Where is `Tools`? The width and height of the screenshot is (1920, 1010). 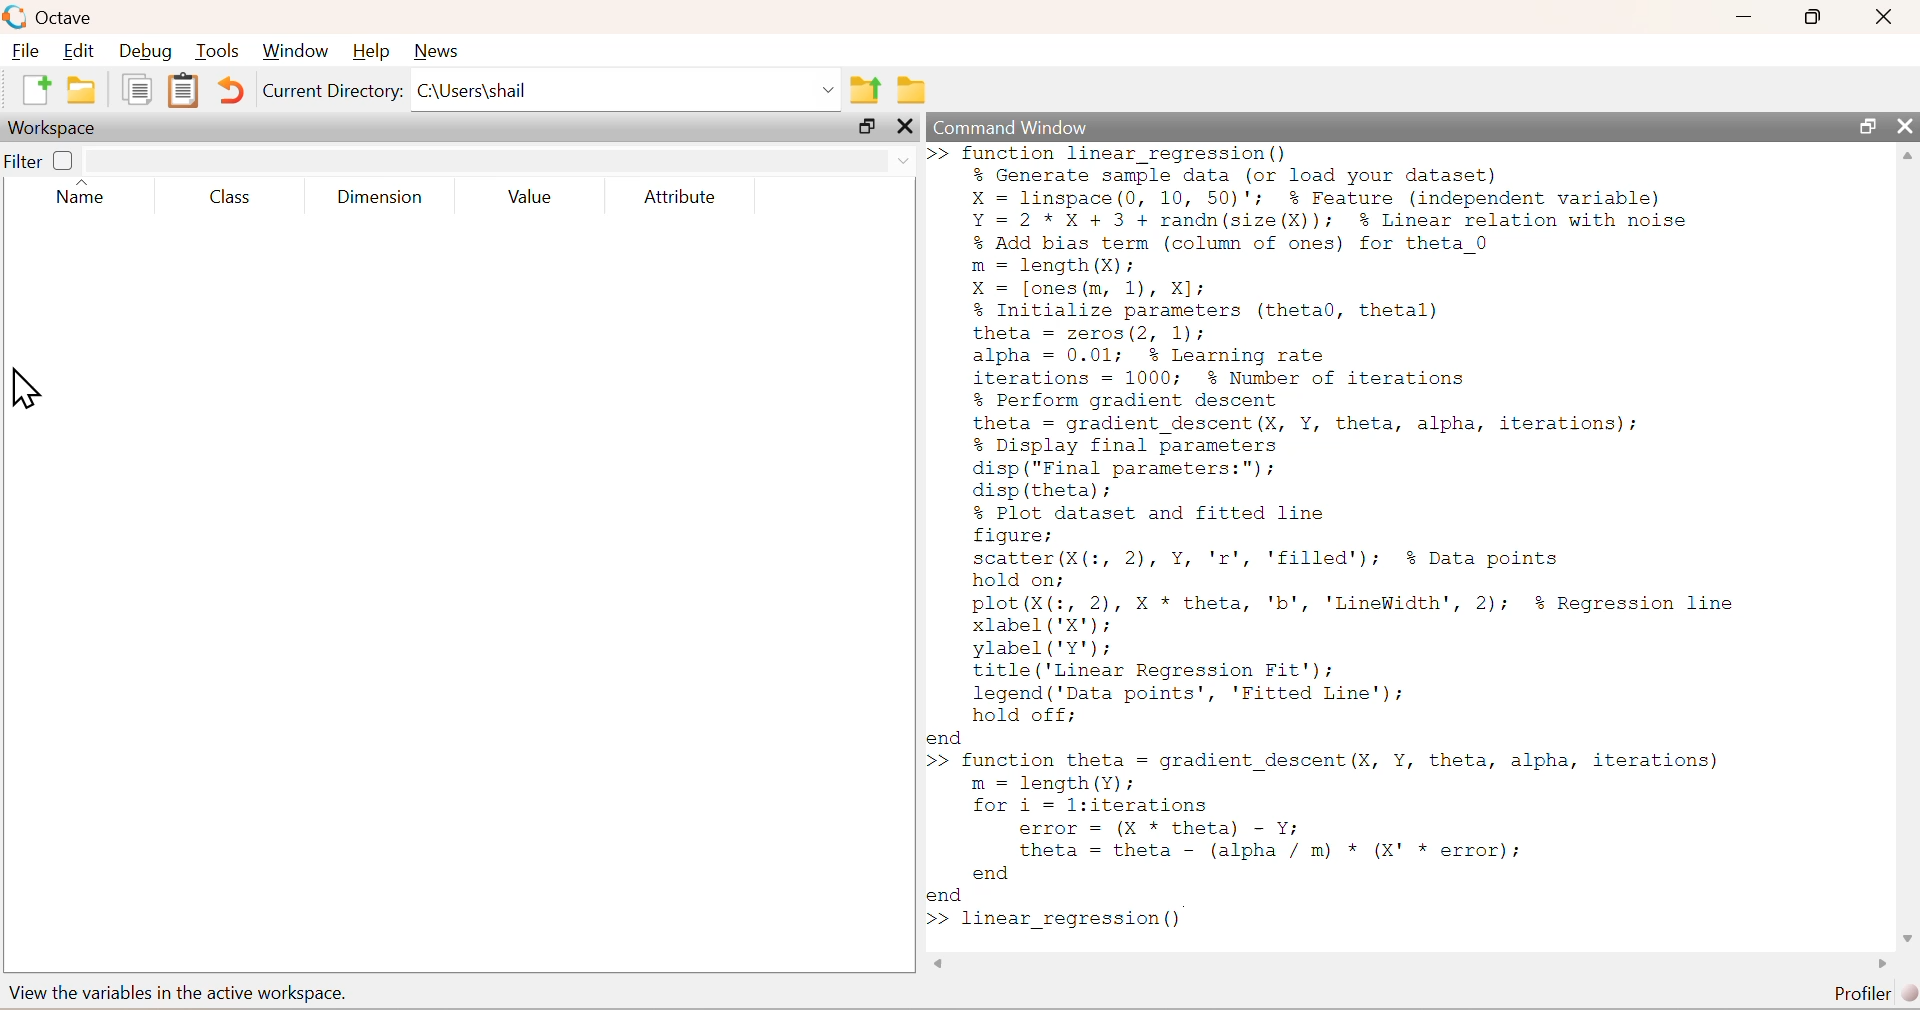 Tools is located at coordinates (219, 51).